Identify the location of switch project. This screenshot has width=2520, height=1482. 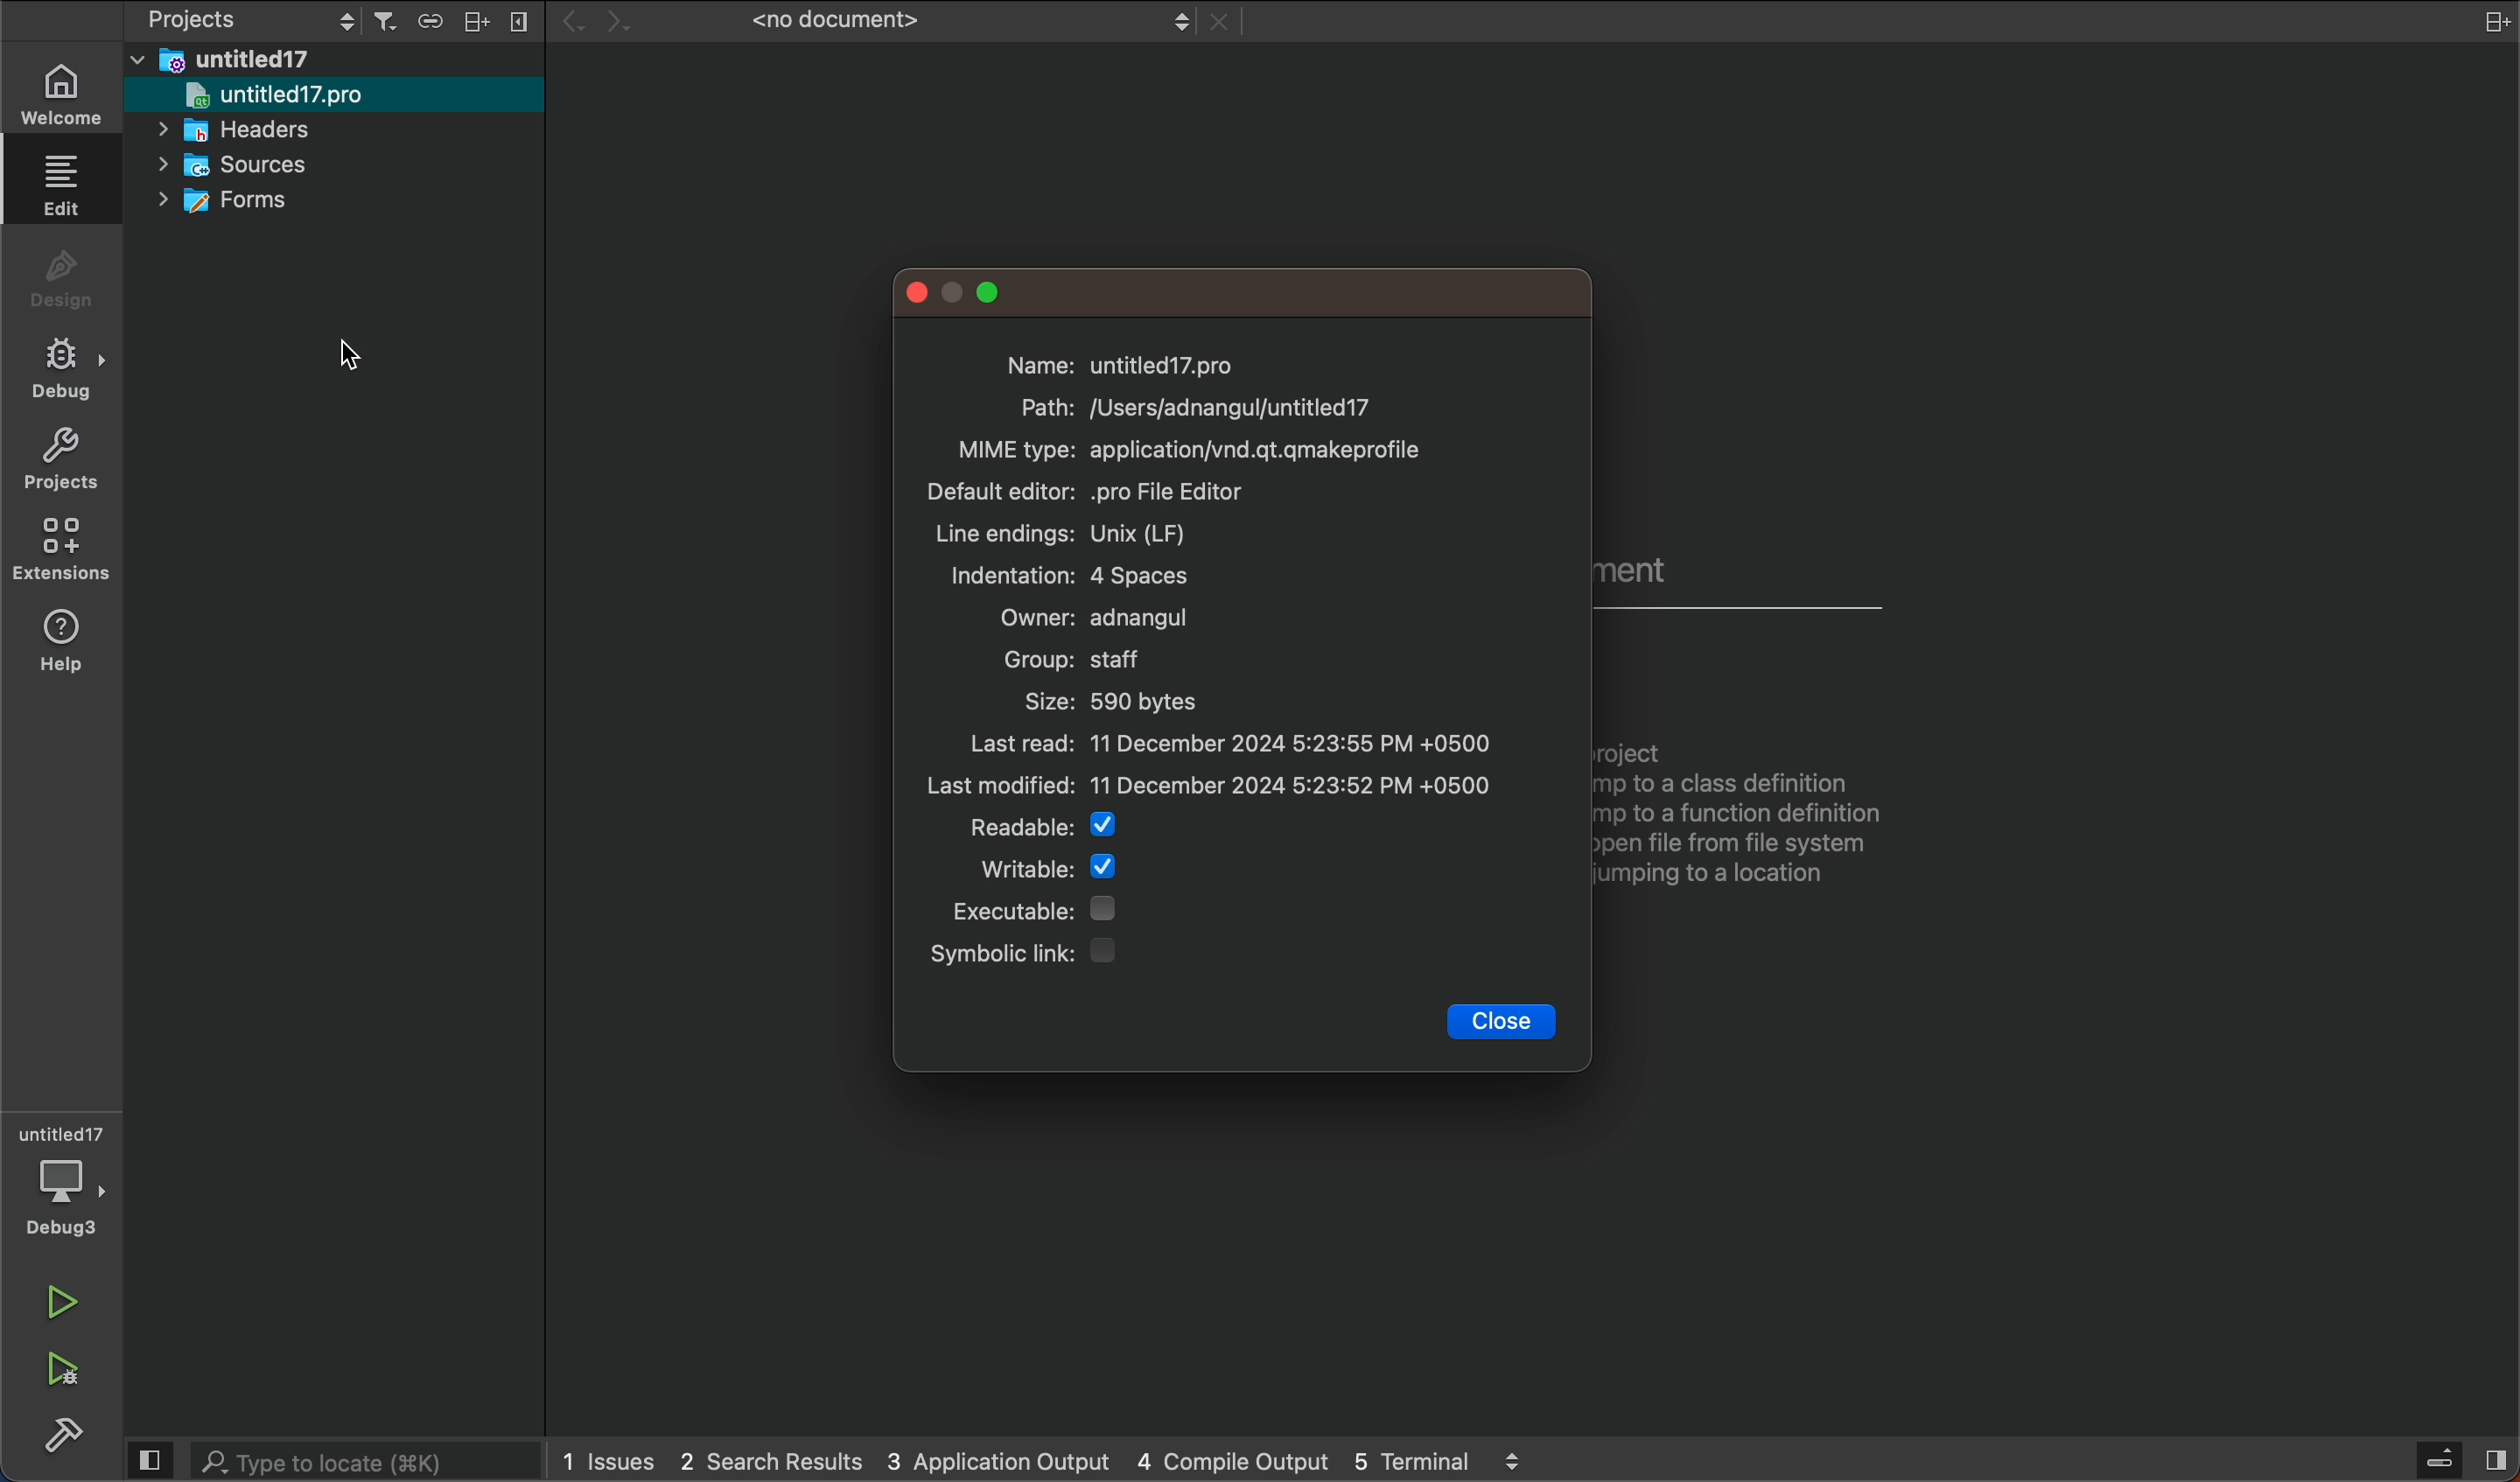
(241, 22).